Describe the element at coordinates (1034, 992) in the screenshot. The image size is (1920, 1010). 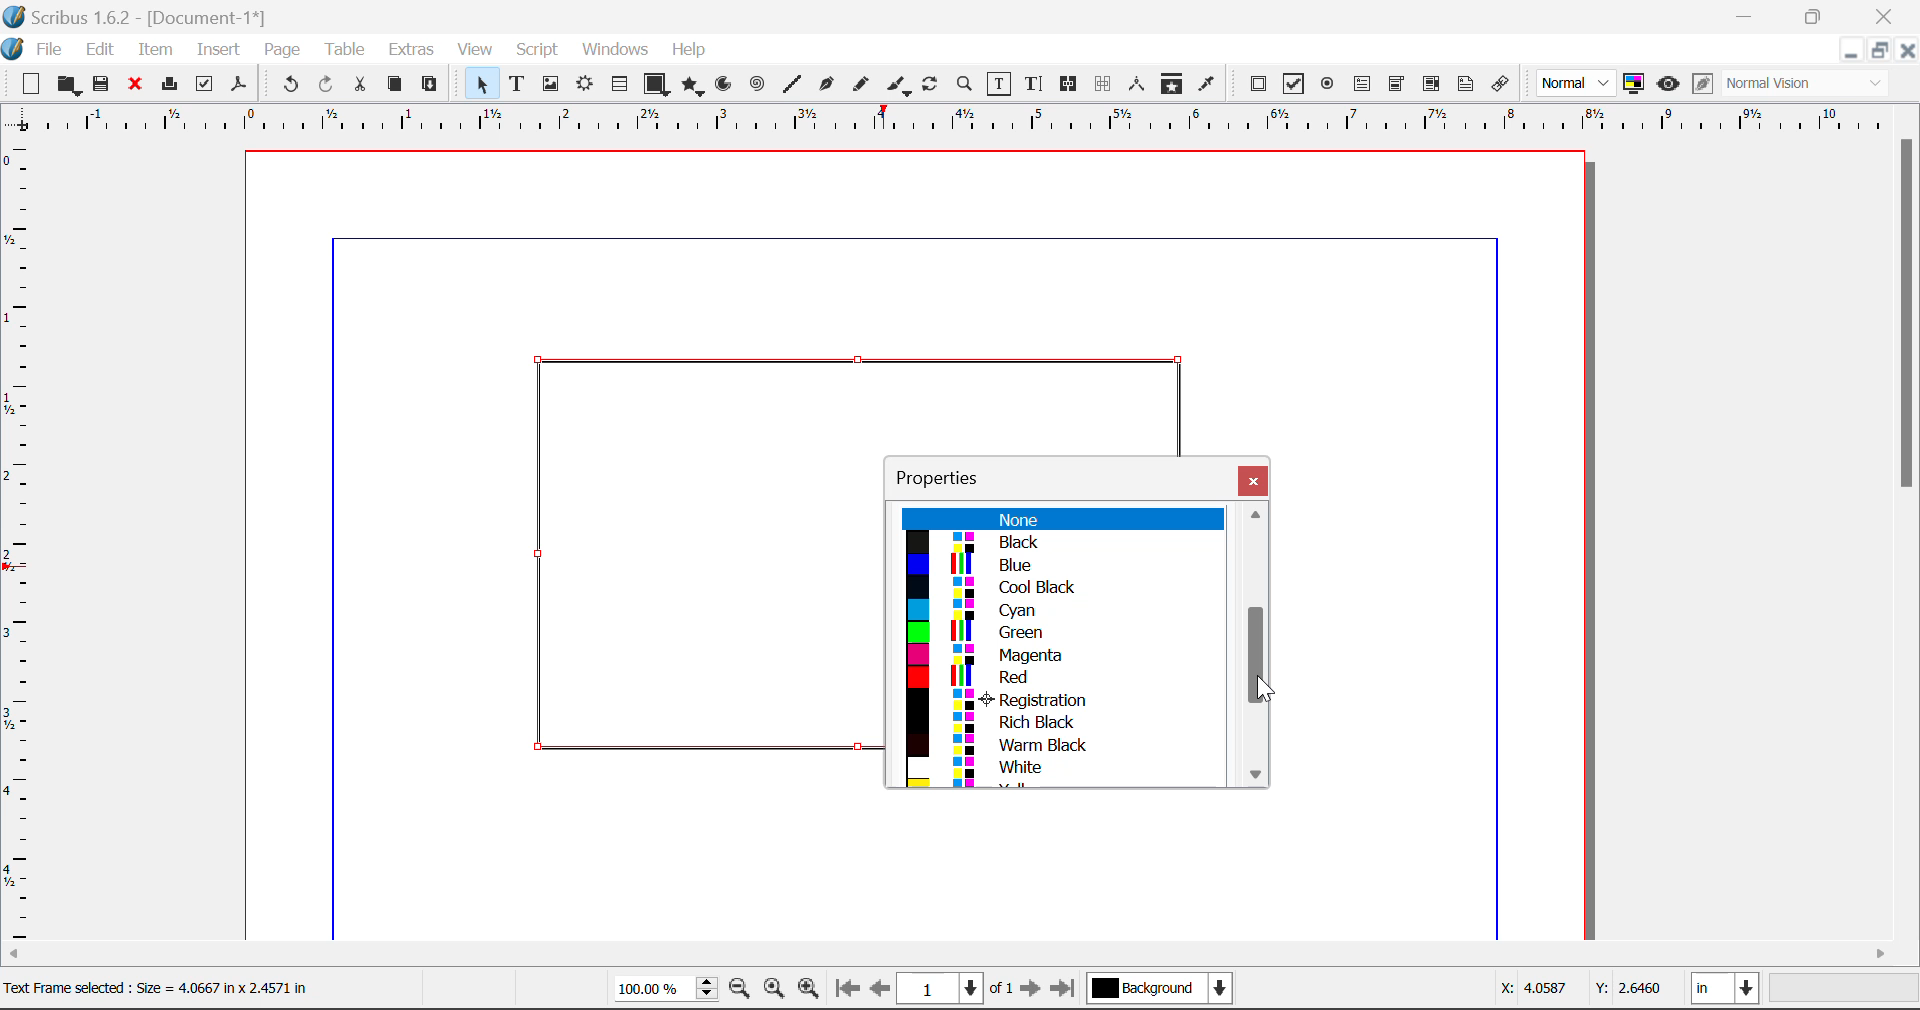
I see `Next Page` at that location.